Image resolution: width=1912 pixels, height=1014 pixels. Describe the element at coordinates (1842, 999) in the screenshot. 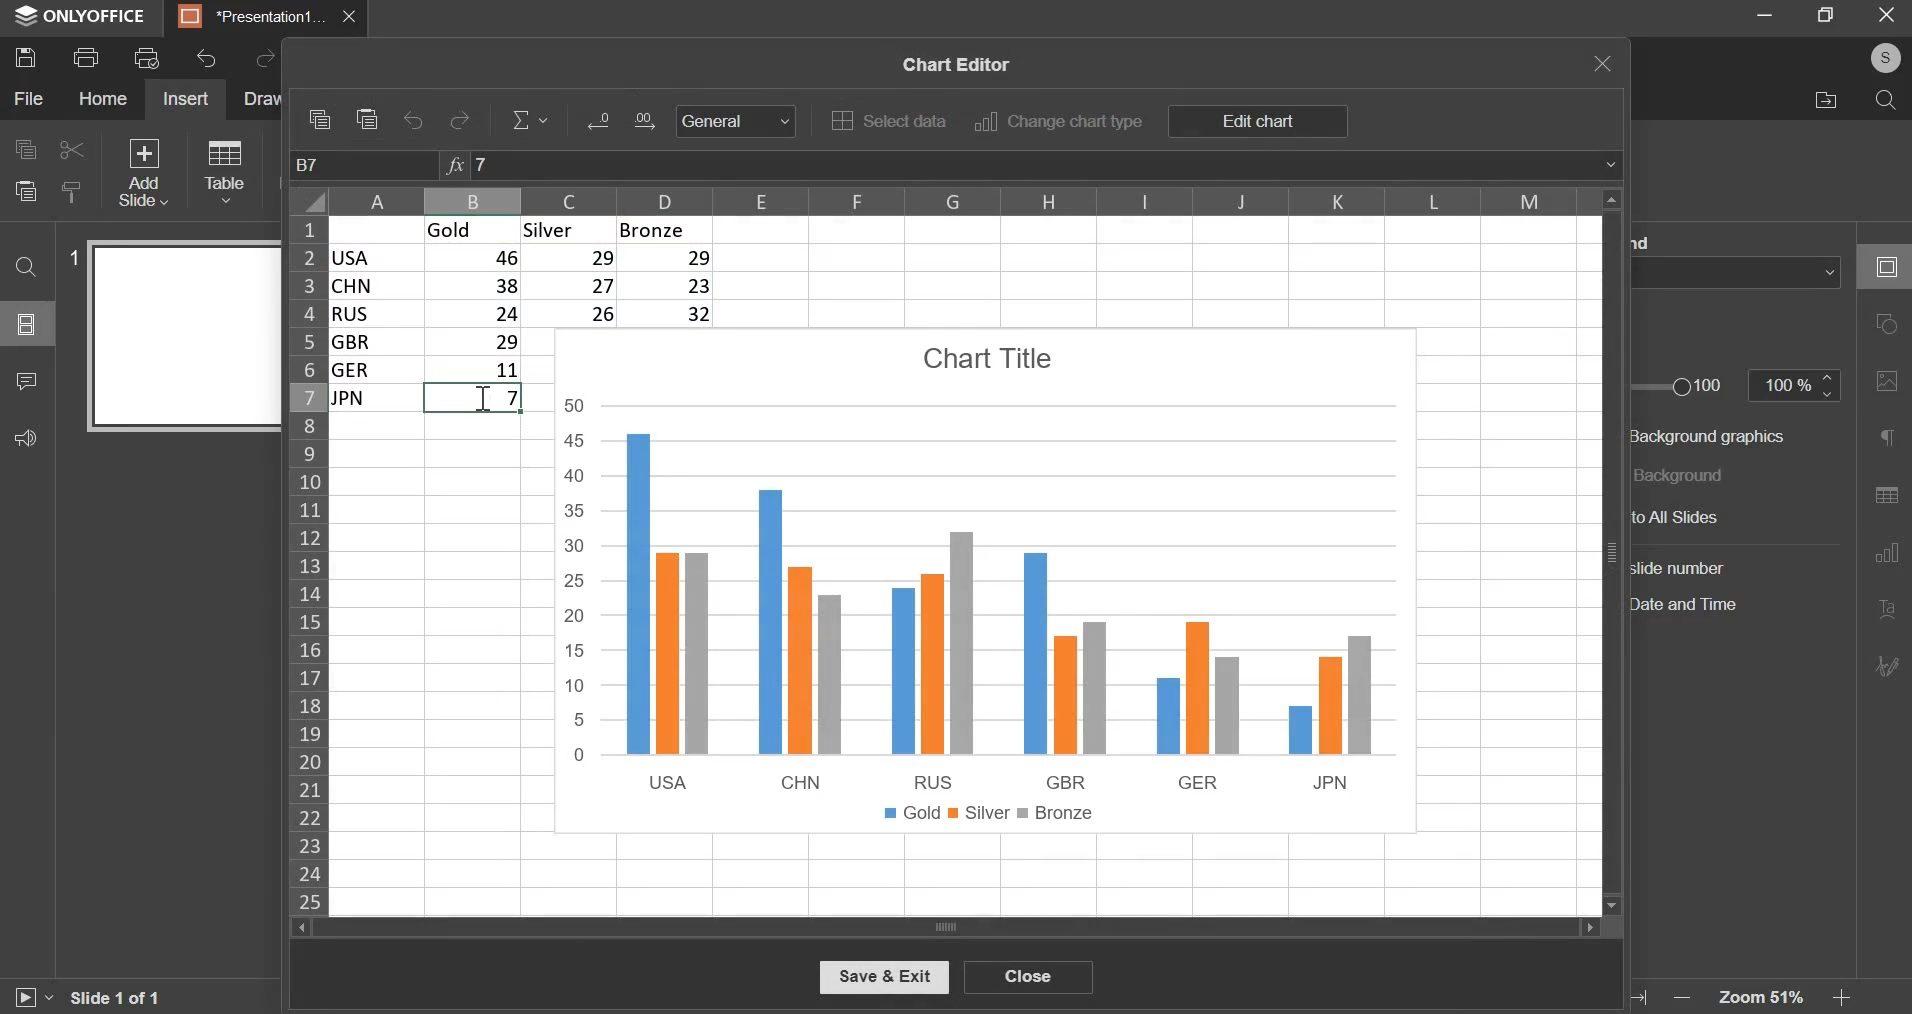

I see `zoom in` at that location.